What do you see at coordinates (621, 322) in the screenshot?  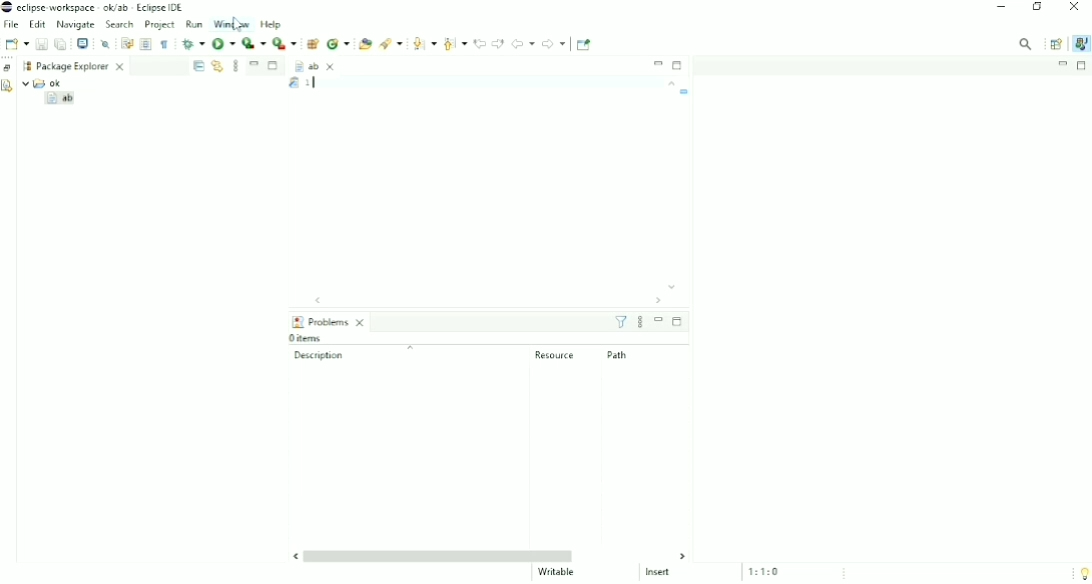 I see `Filters` at bounding box center [621, 322].